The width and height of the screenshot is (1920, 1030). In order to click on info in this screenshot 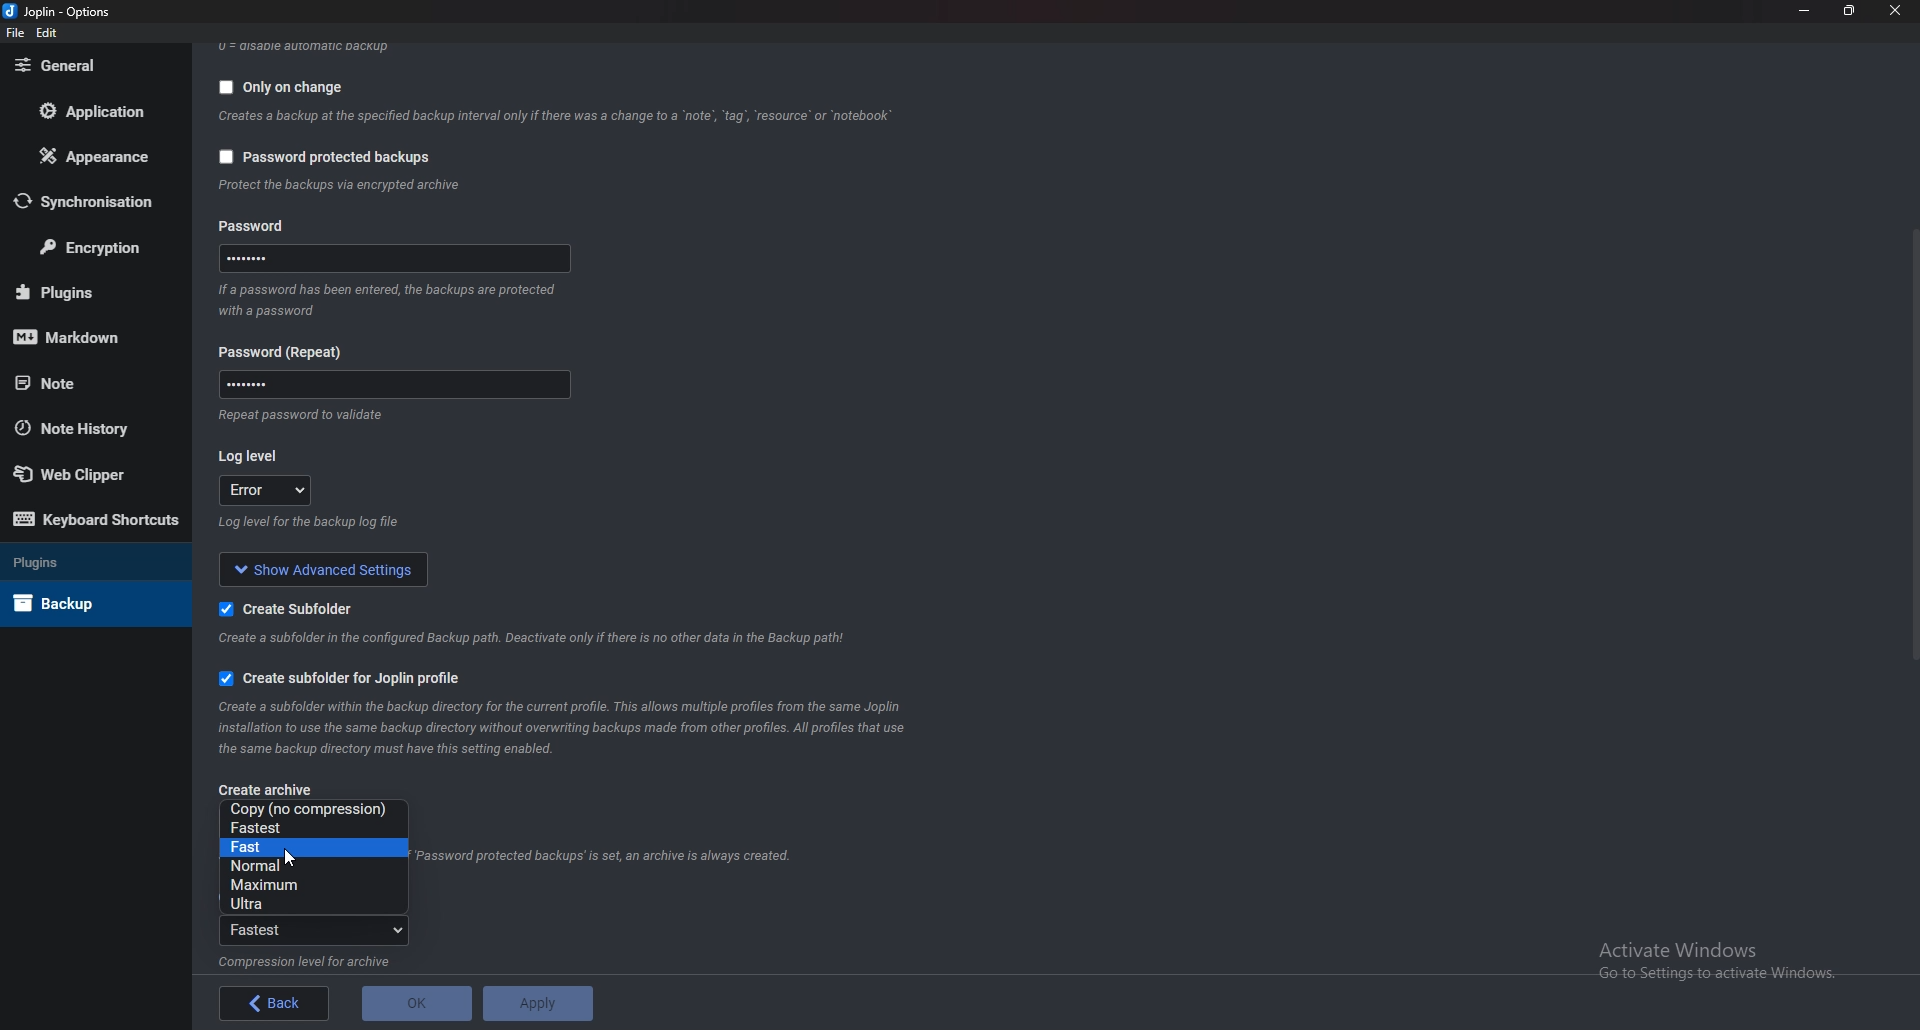, I will do `click(340, 186)`.